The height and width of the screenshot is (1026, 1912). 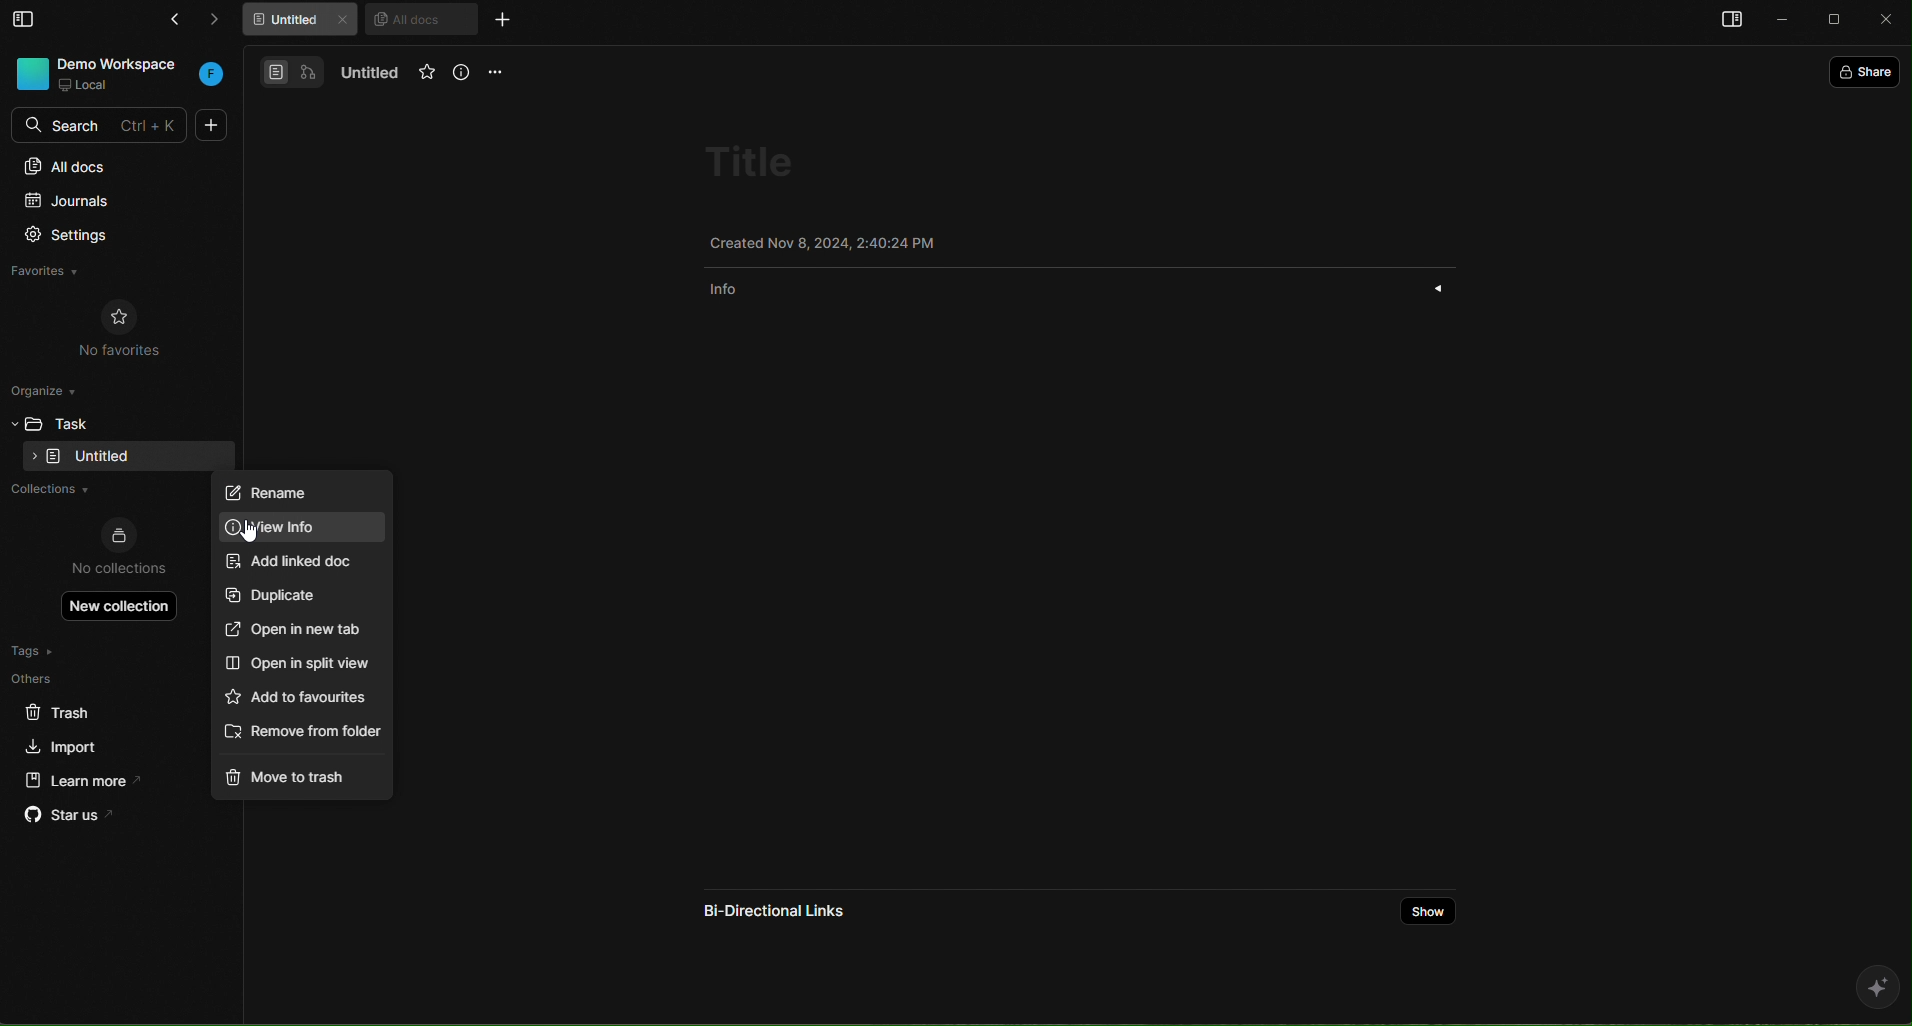 What do you see at coordinates (123, 63) in the screenshot?
I see `DEMO WORKSPACE` at bounding box center [123, 63].